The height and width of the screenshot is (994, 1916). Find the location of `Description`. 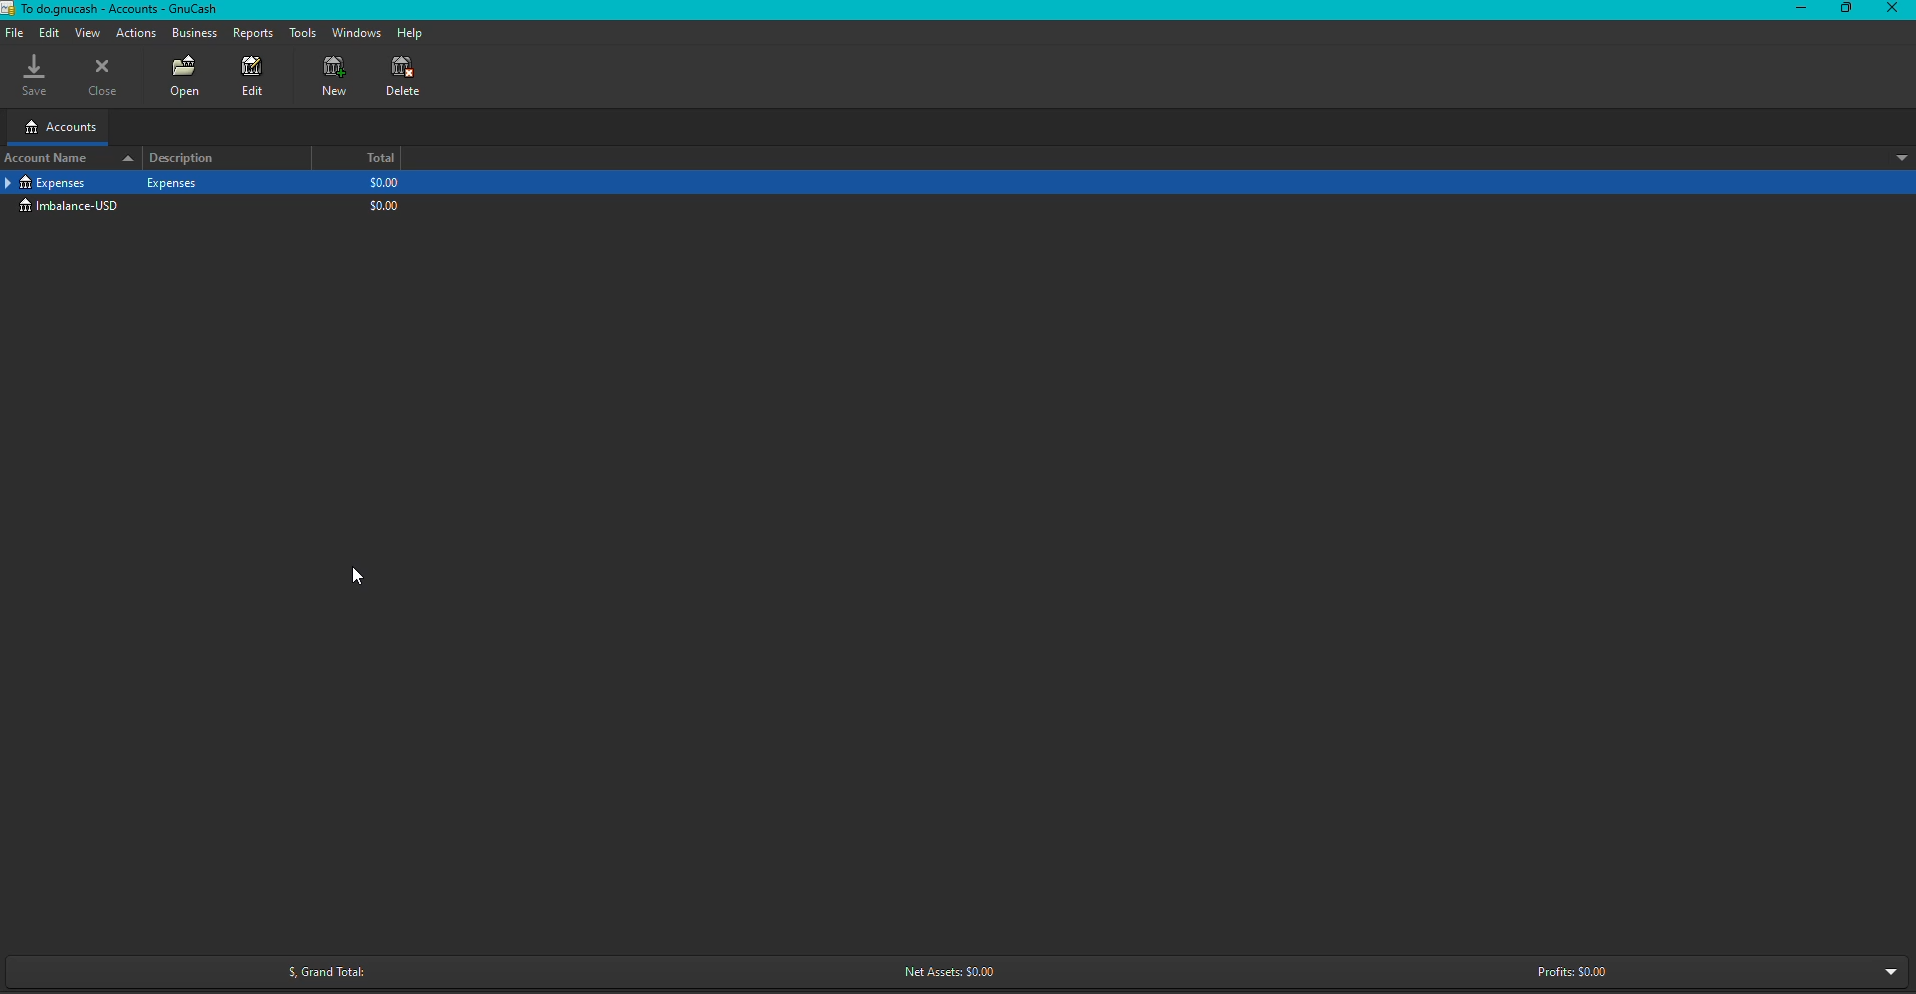

Description is located at coordinates (190, 158).